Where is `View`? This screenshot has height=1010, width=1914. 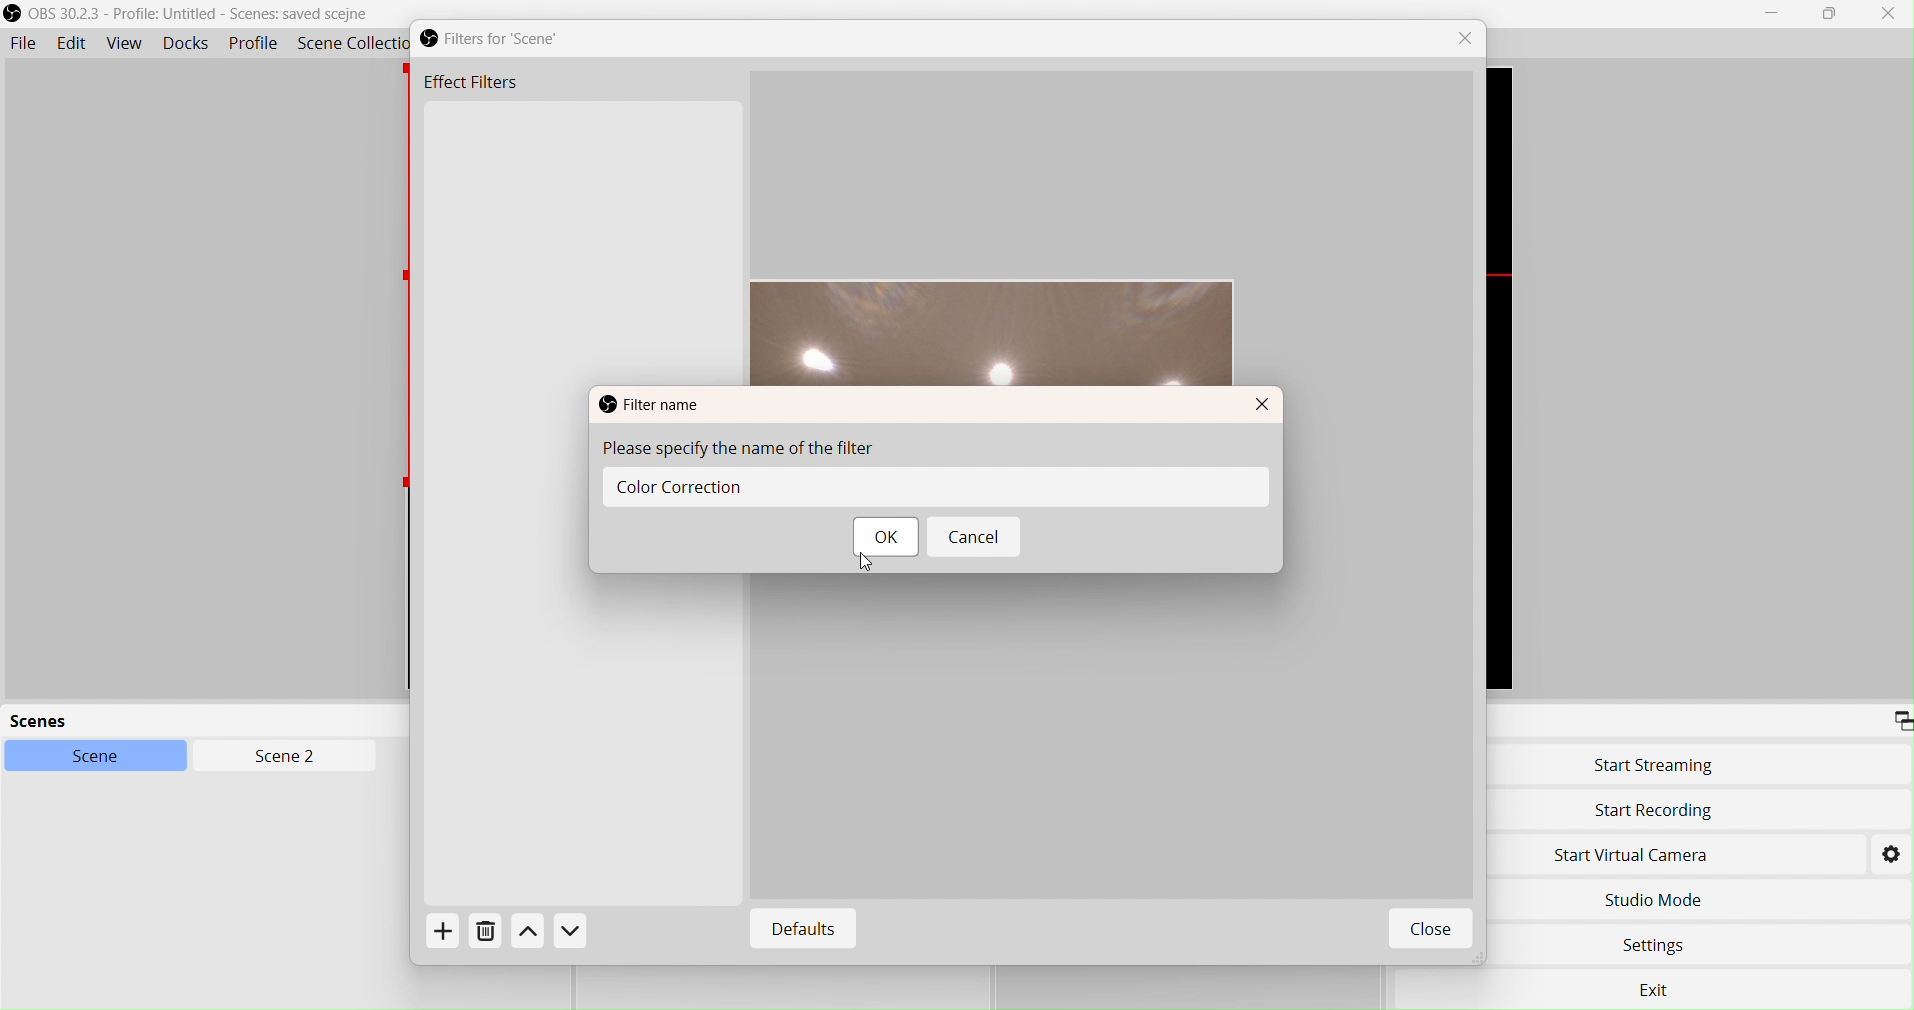 View is located at coordinates (125, 44).